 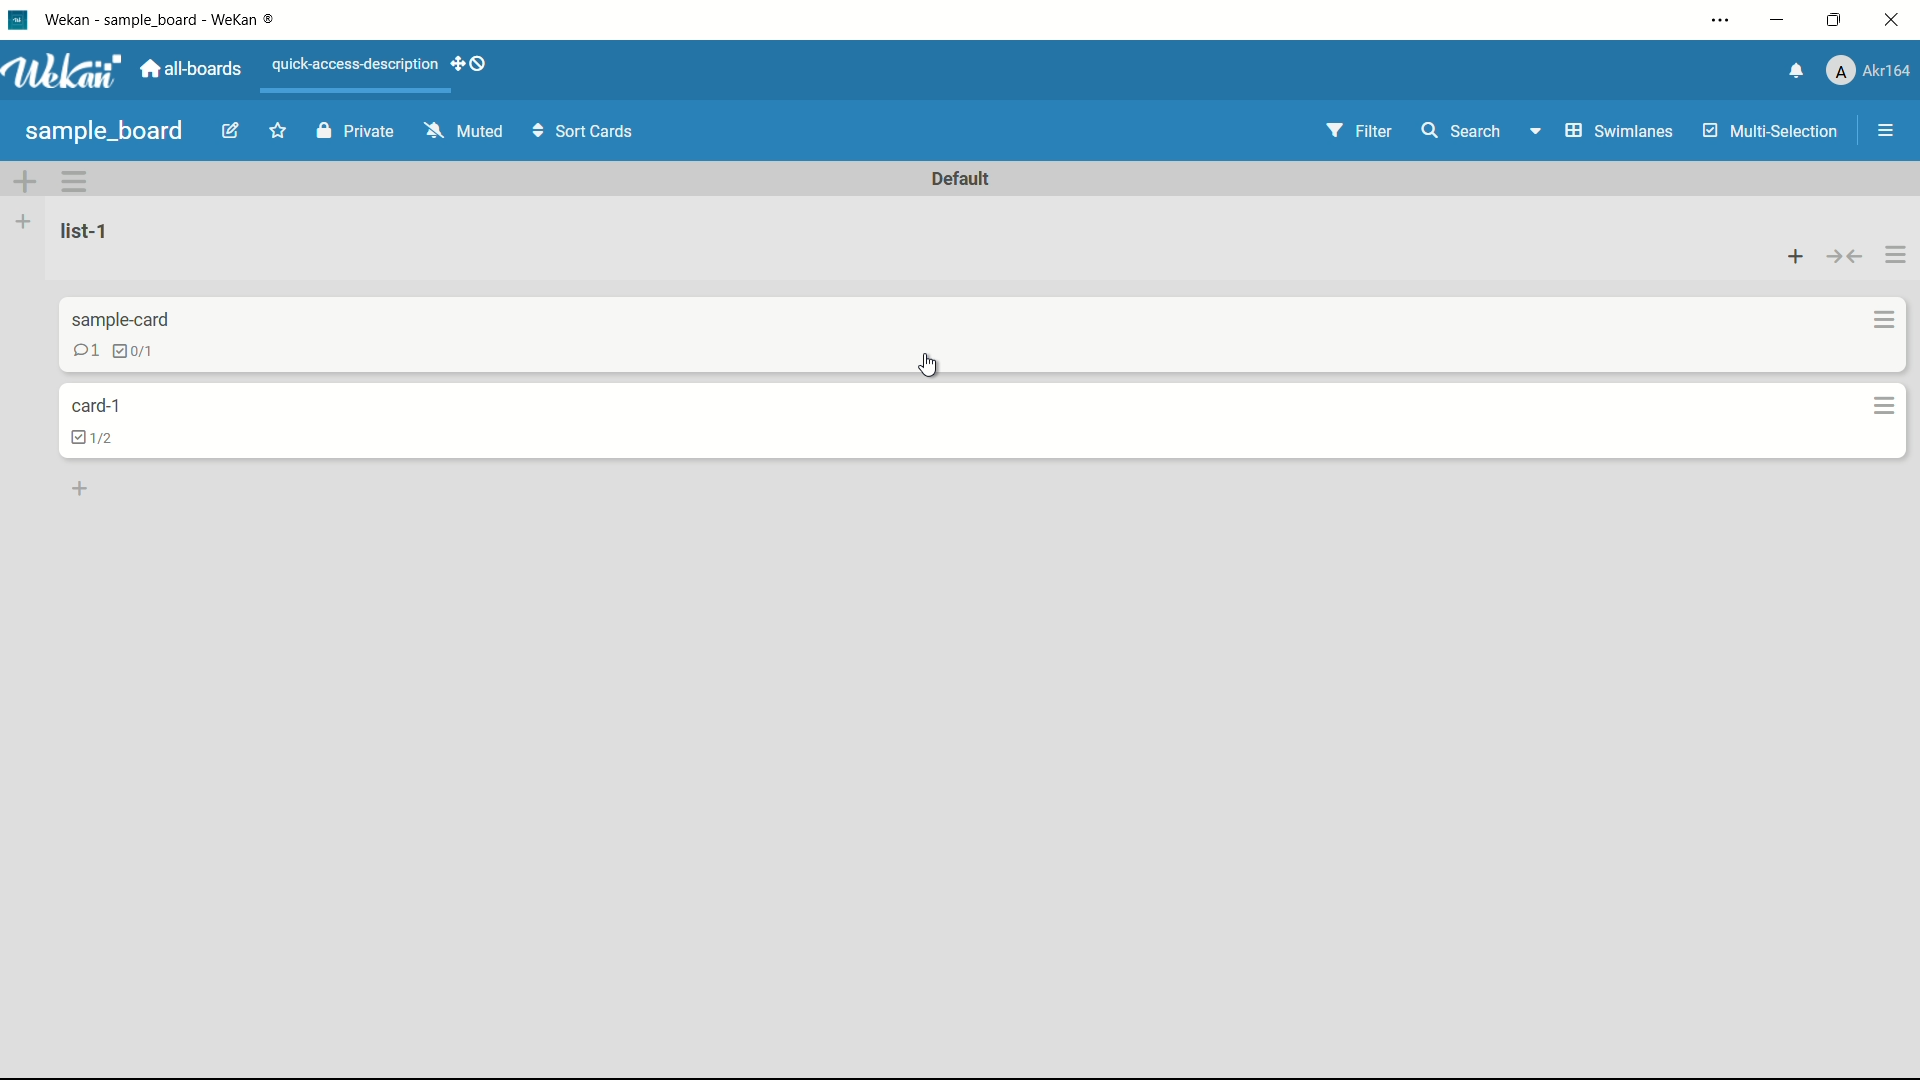 What do you see at coordinates (1897, 255) in the screenshot?
I see `list actions` at bounding box center [1897, 255].